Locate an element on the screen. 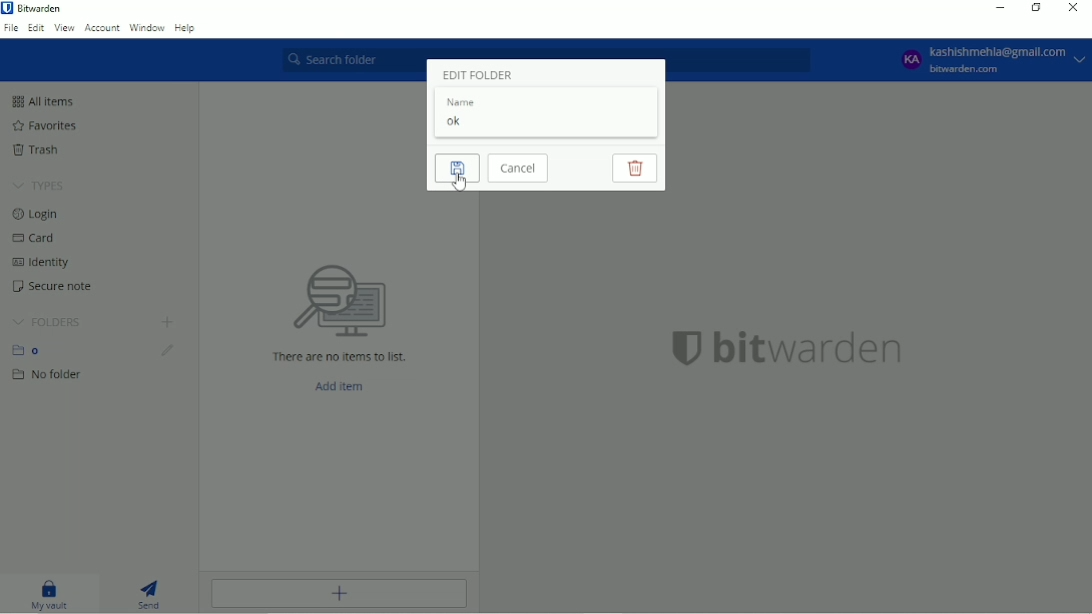 The image size is (1092, 614). bitwarden is located at coordinates (809, 348).